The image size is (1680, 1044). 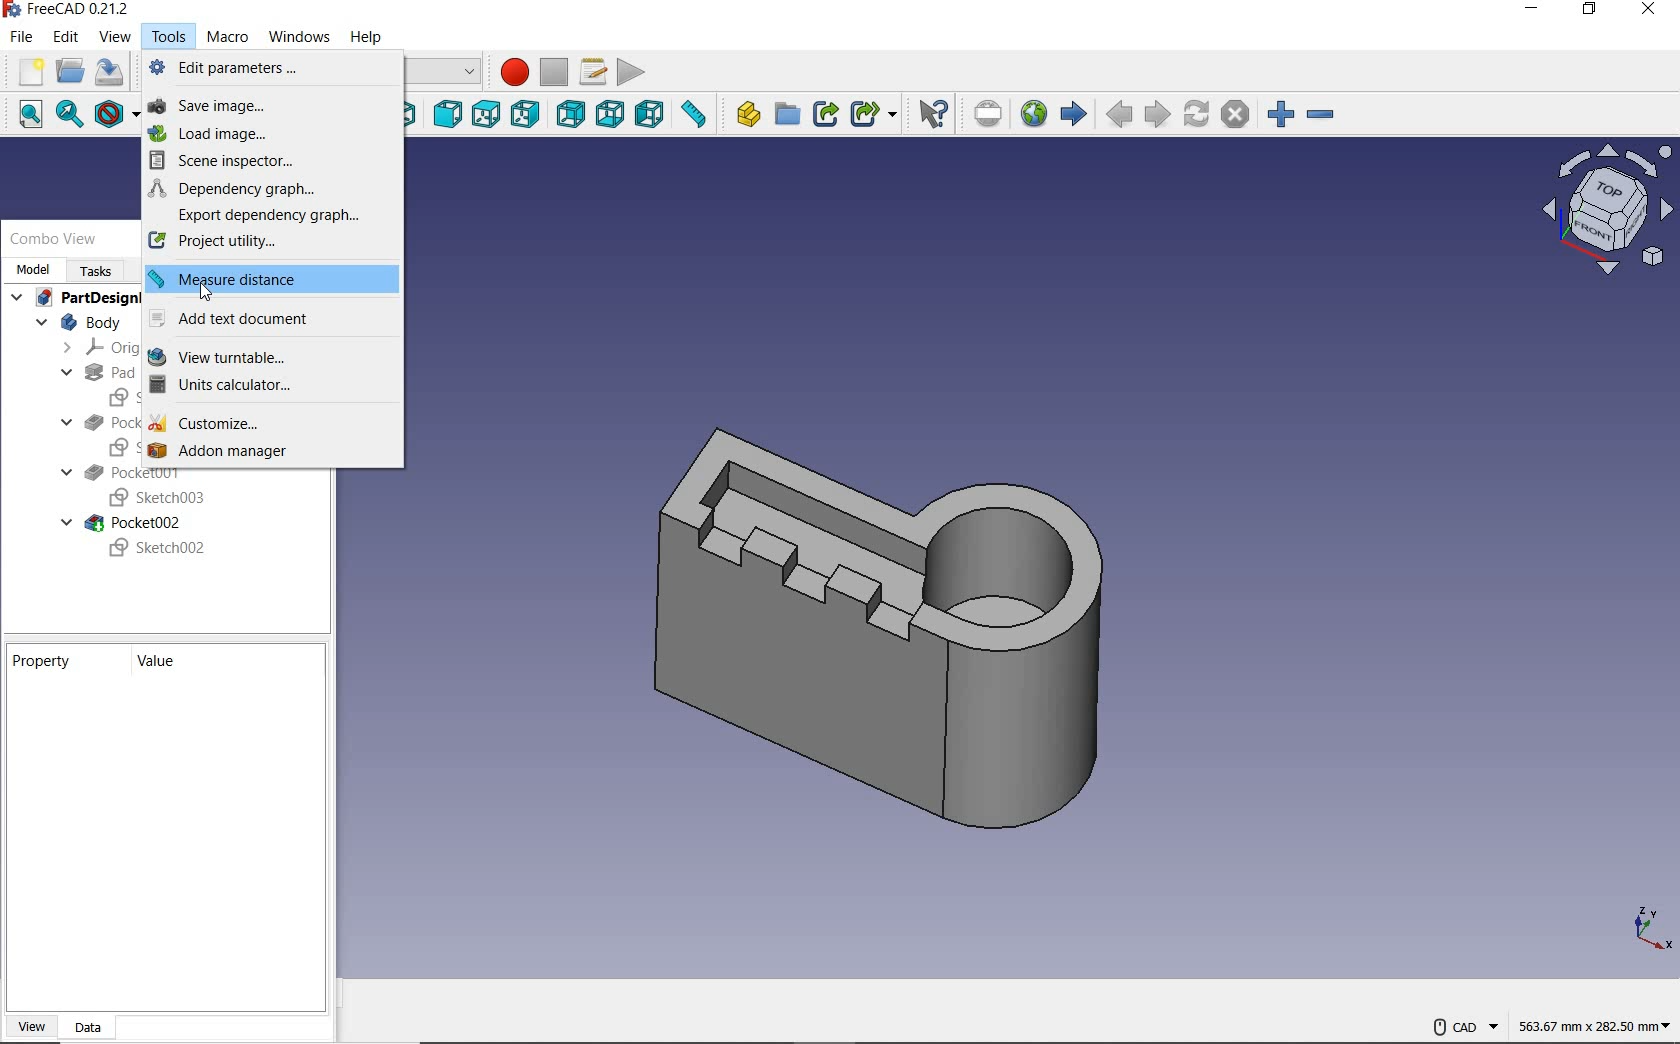 What do you see at coordinates (118, 446) in the screenshot?
I see `SKETCH001` at bounding box center [118, 446].